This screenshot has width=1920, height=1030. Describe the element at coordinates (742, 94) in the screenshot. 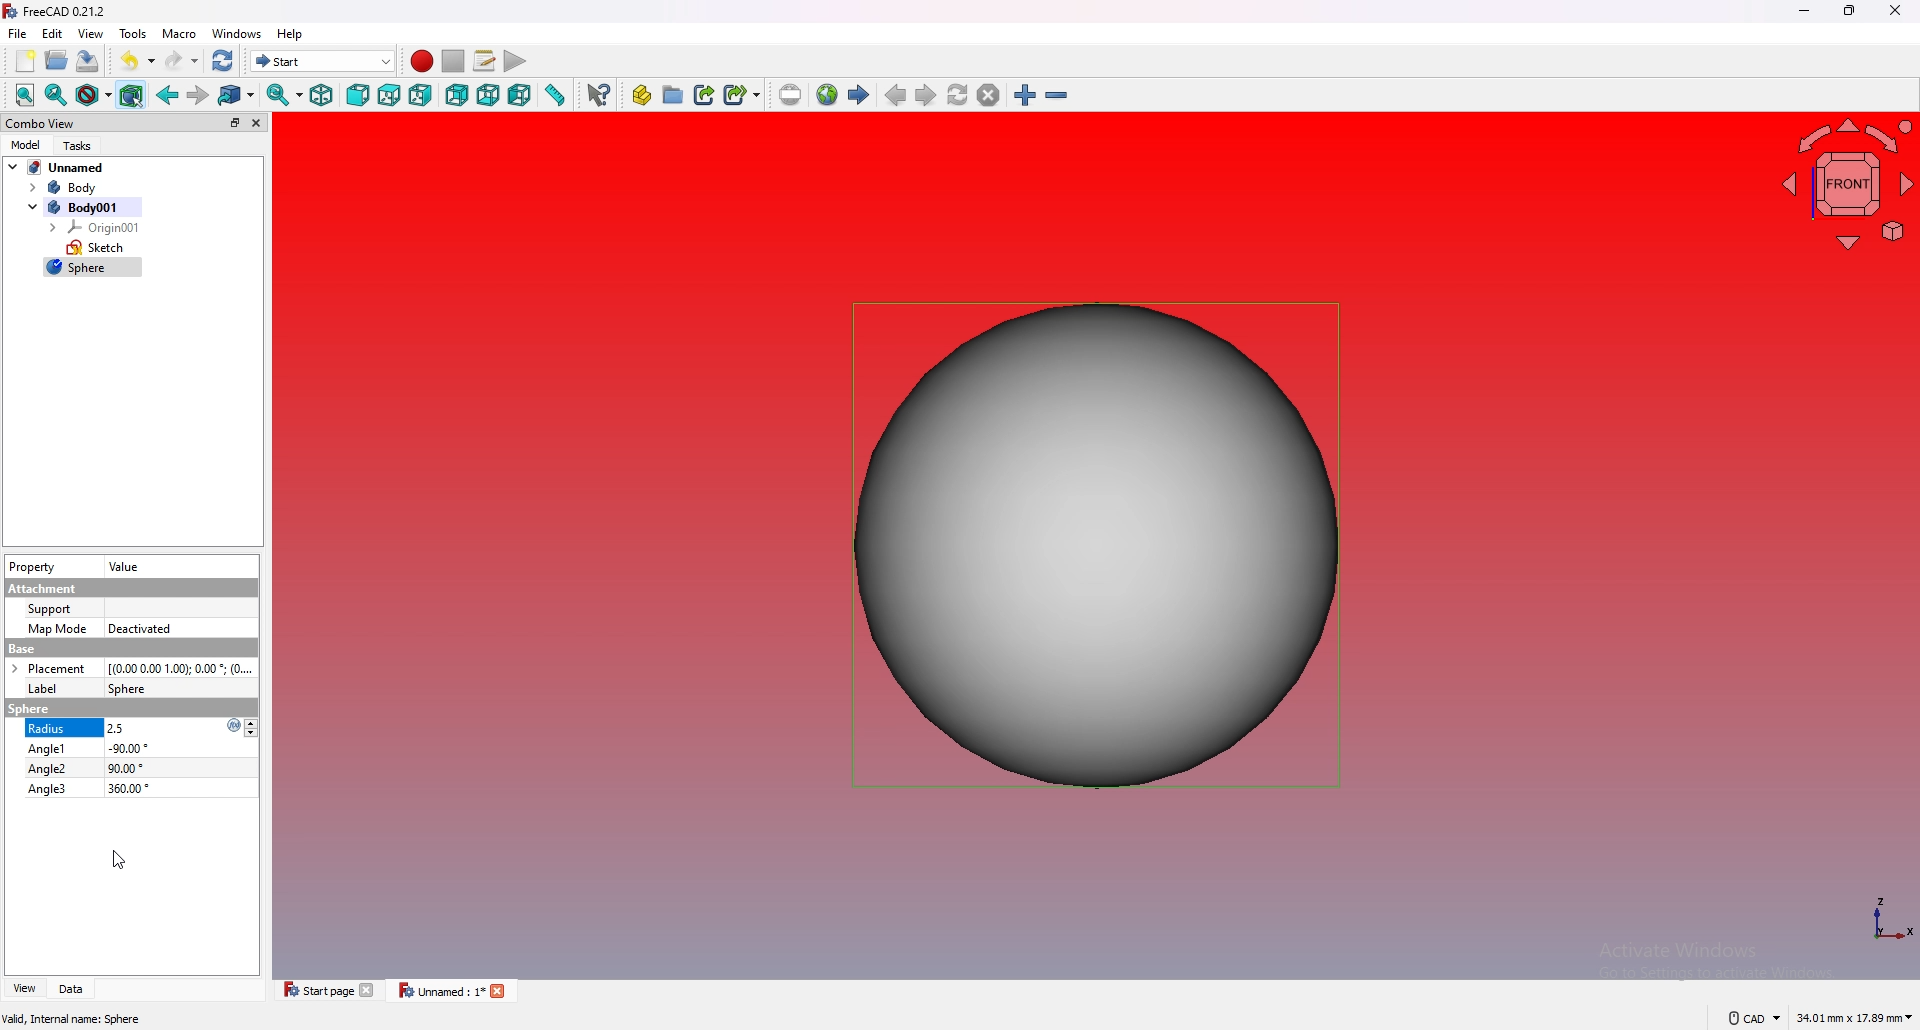

I see `create sublink` at that location.